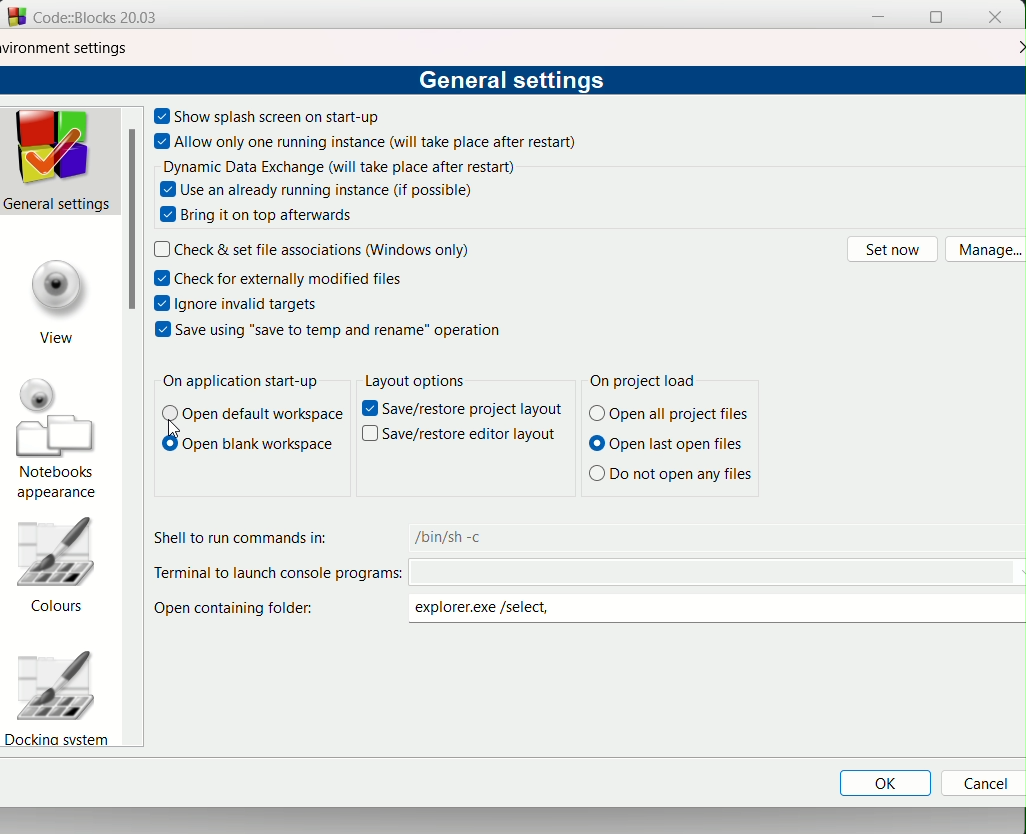  What do you see at coordinates (447, 536) in the screenshot?
I see `text` at bounding box center [447, 536].